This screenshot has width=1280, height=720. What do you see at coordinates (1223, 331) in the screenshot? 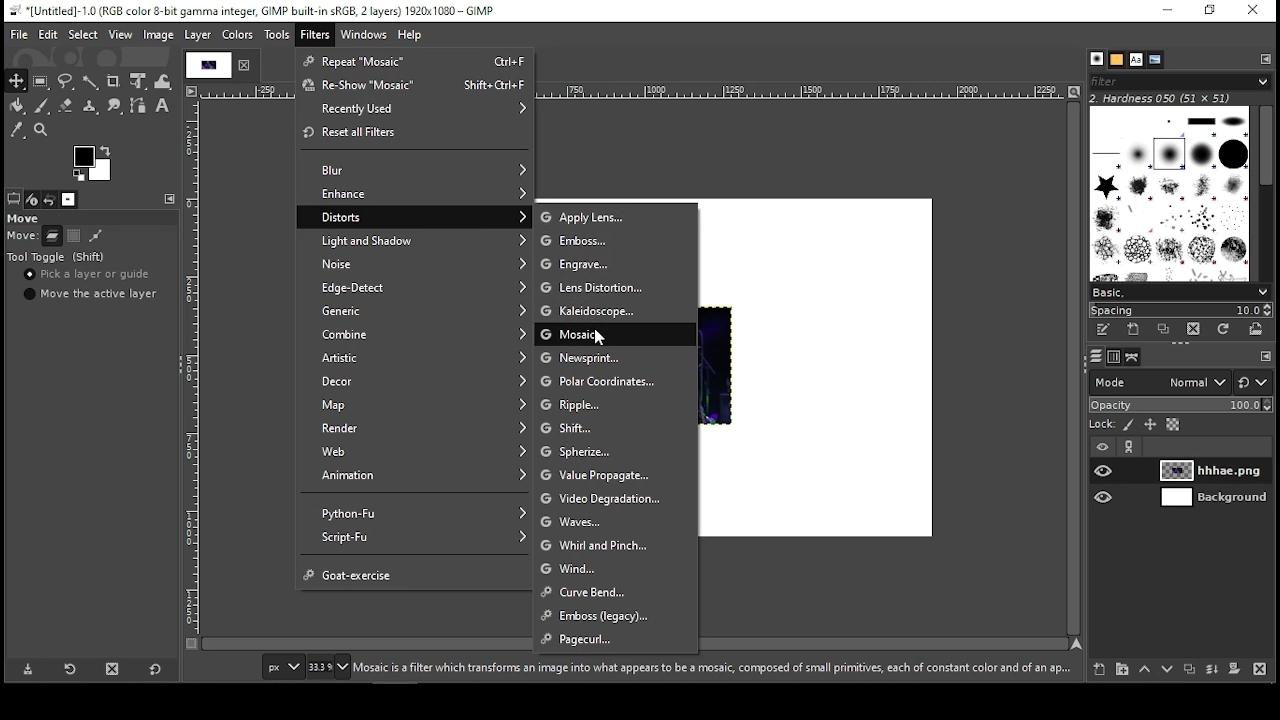
I see `refresh brushes` at bounding box center [1223, 331].